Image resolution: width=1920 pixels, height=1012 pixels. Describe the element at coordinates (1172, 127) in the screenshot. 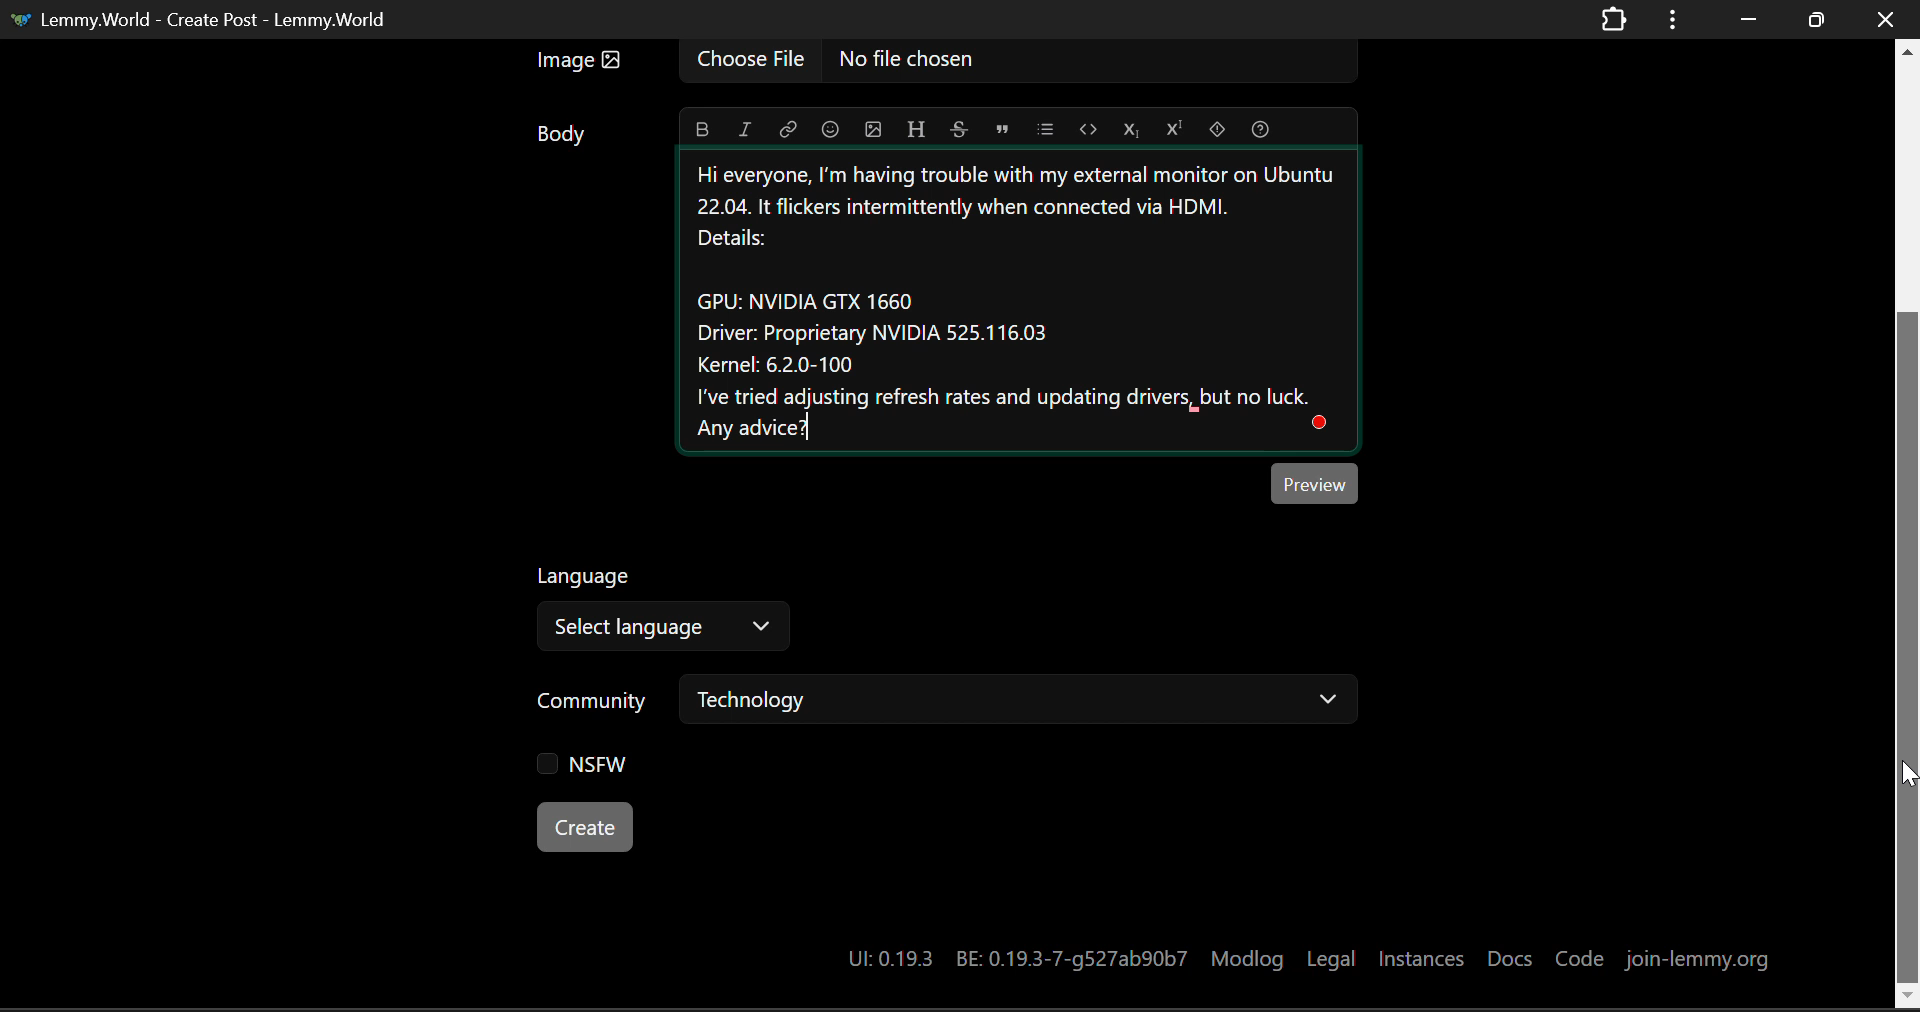

I see `Superscript` at that location.